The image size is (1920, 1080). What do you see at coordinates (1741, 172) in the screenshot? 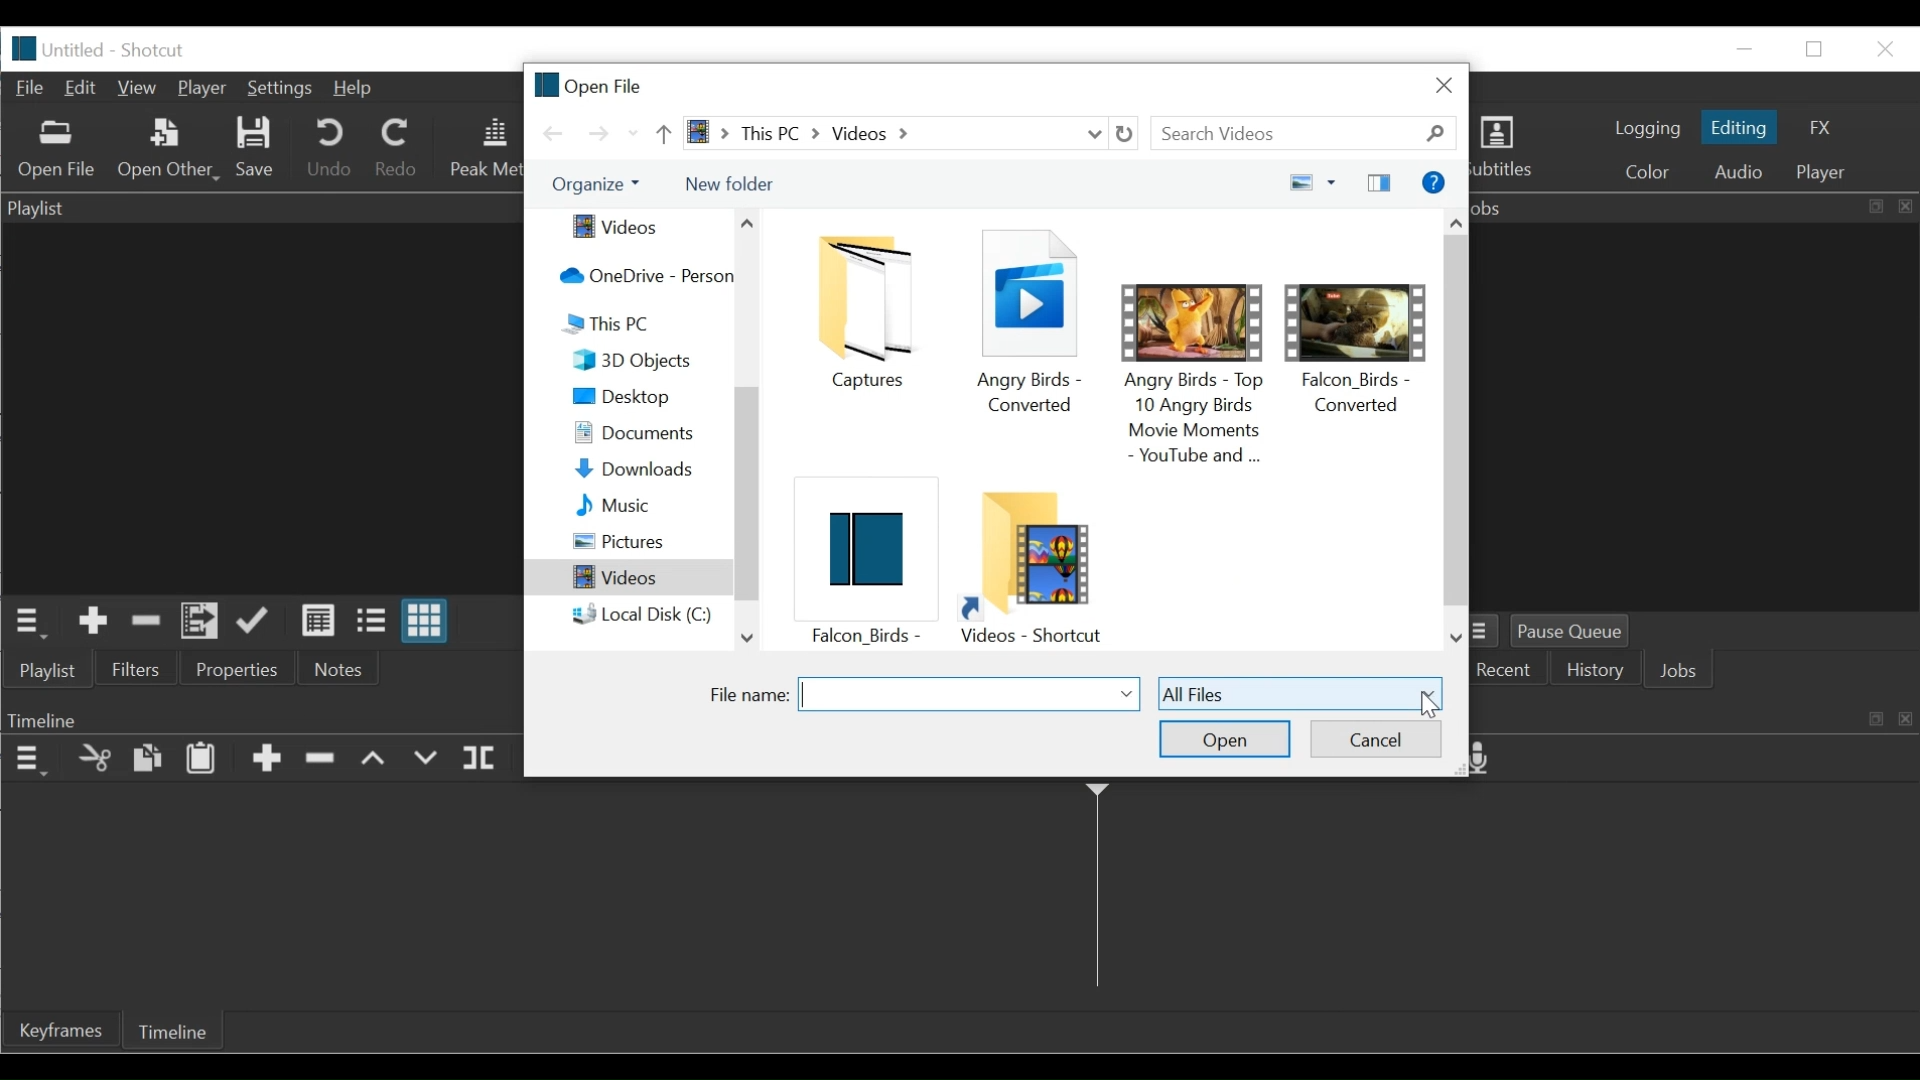
I see `Audio` at bounding box center [1741, 172].